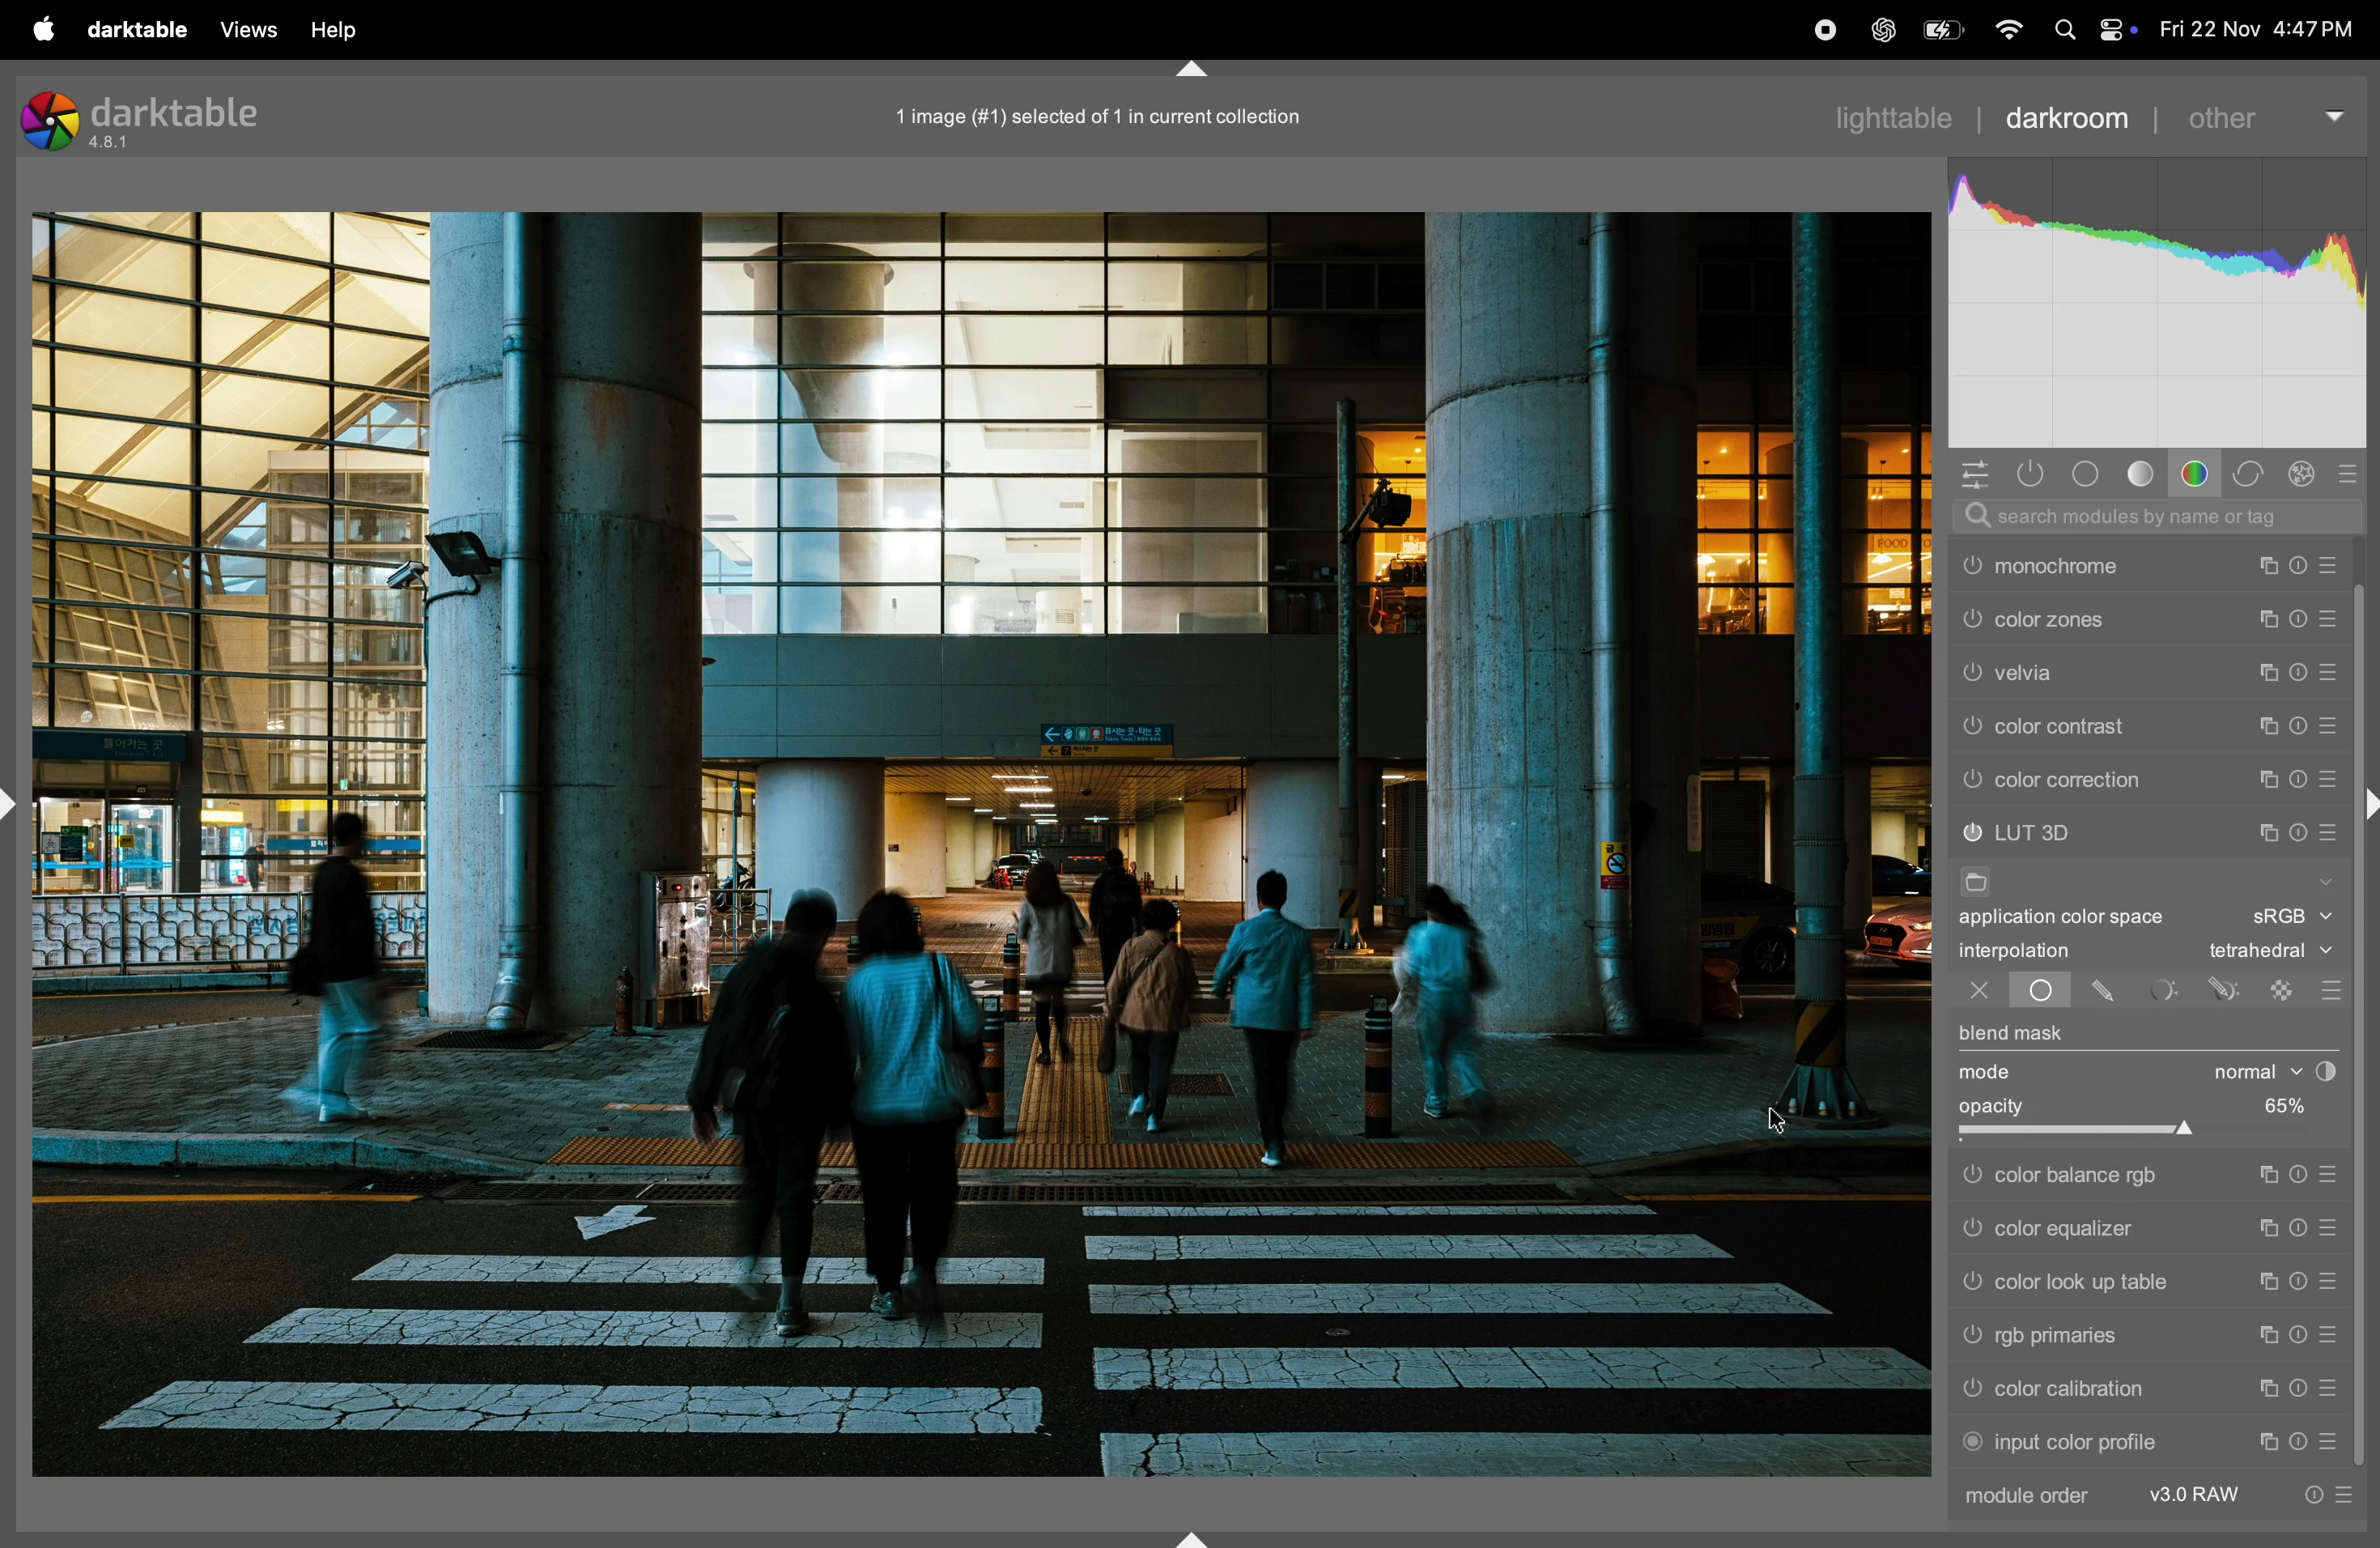  I want to click on color, so click(2198, 473).